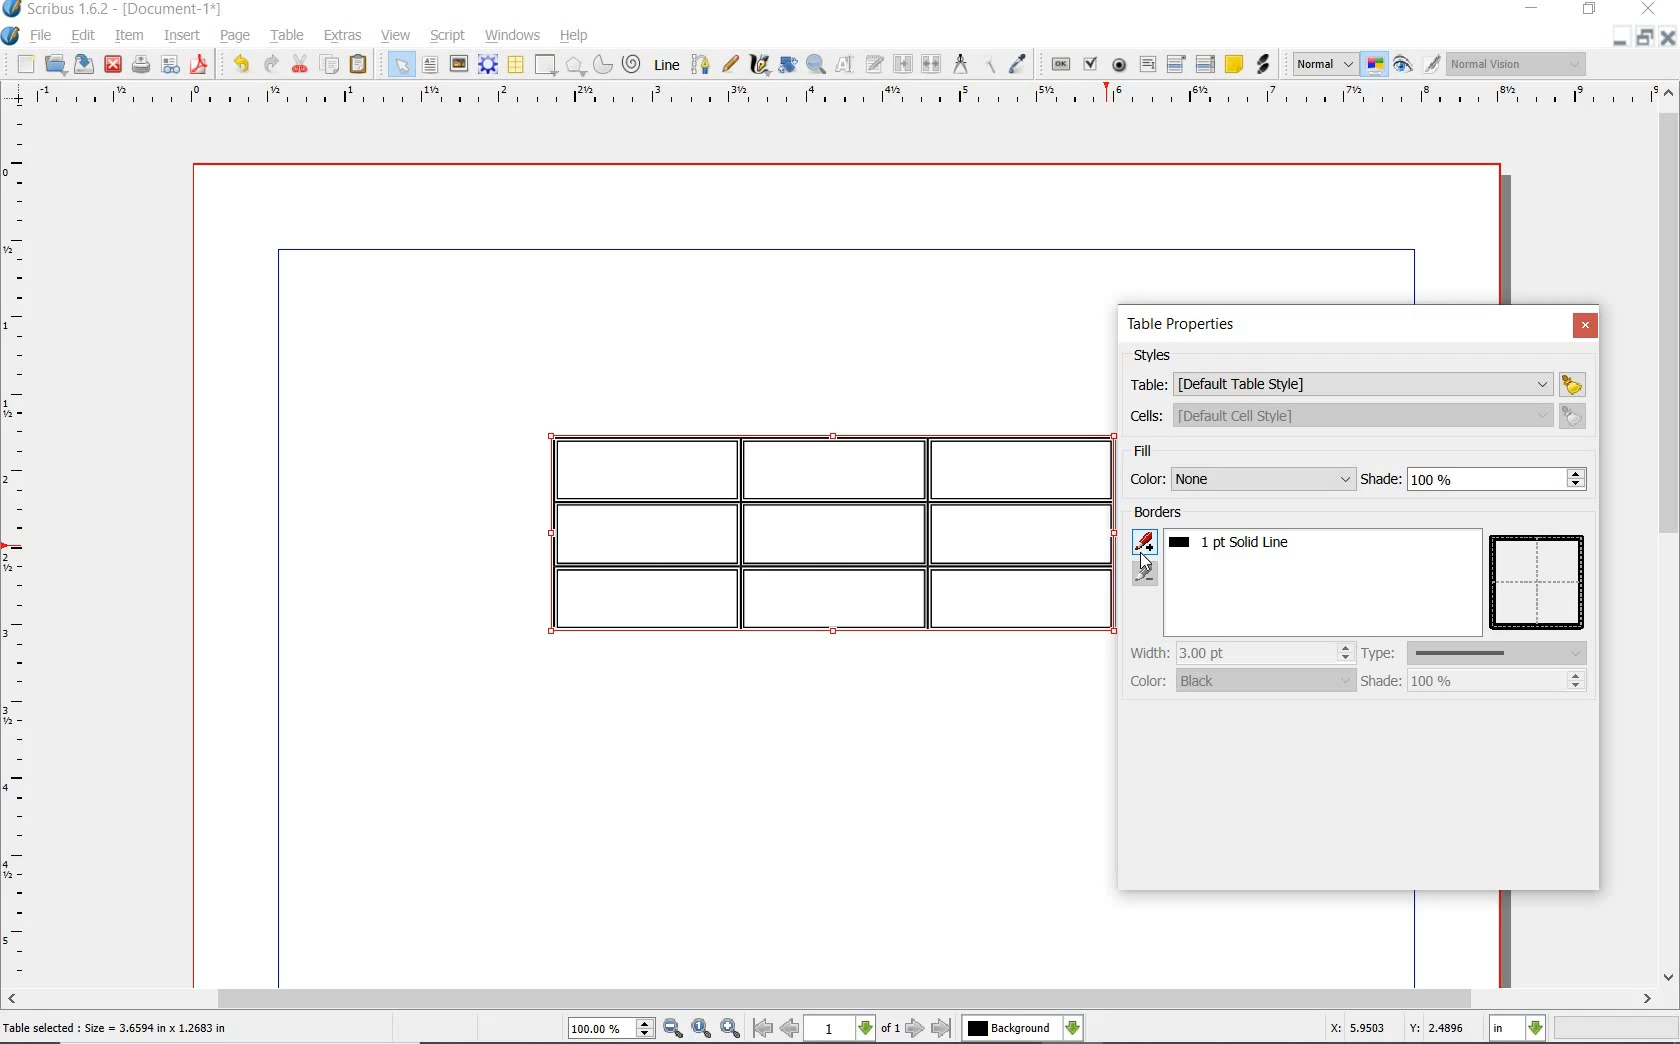 The image size is (1680, 1044). What do you see at coordinates (1621, 37) in the screenshot?
I see `MINIMIZE` at bounding box center [1621, 37].